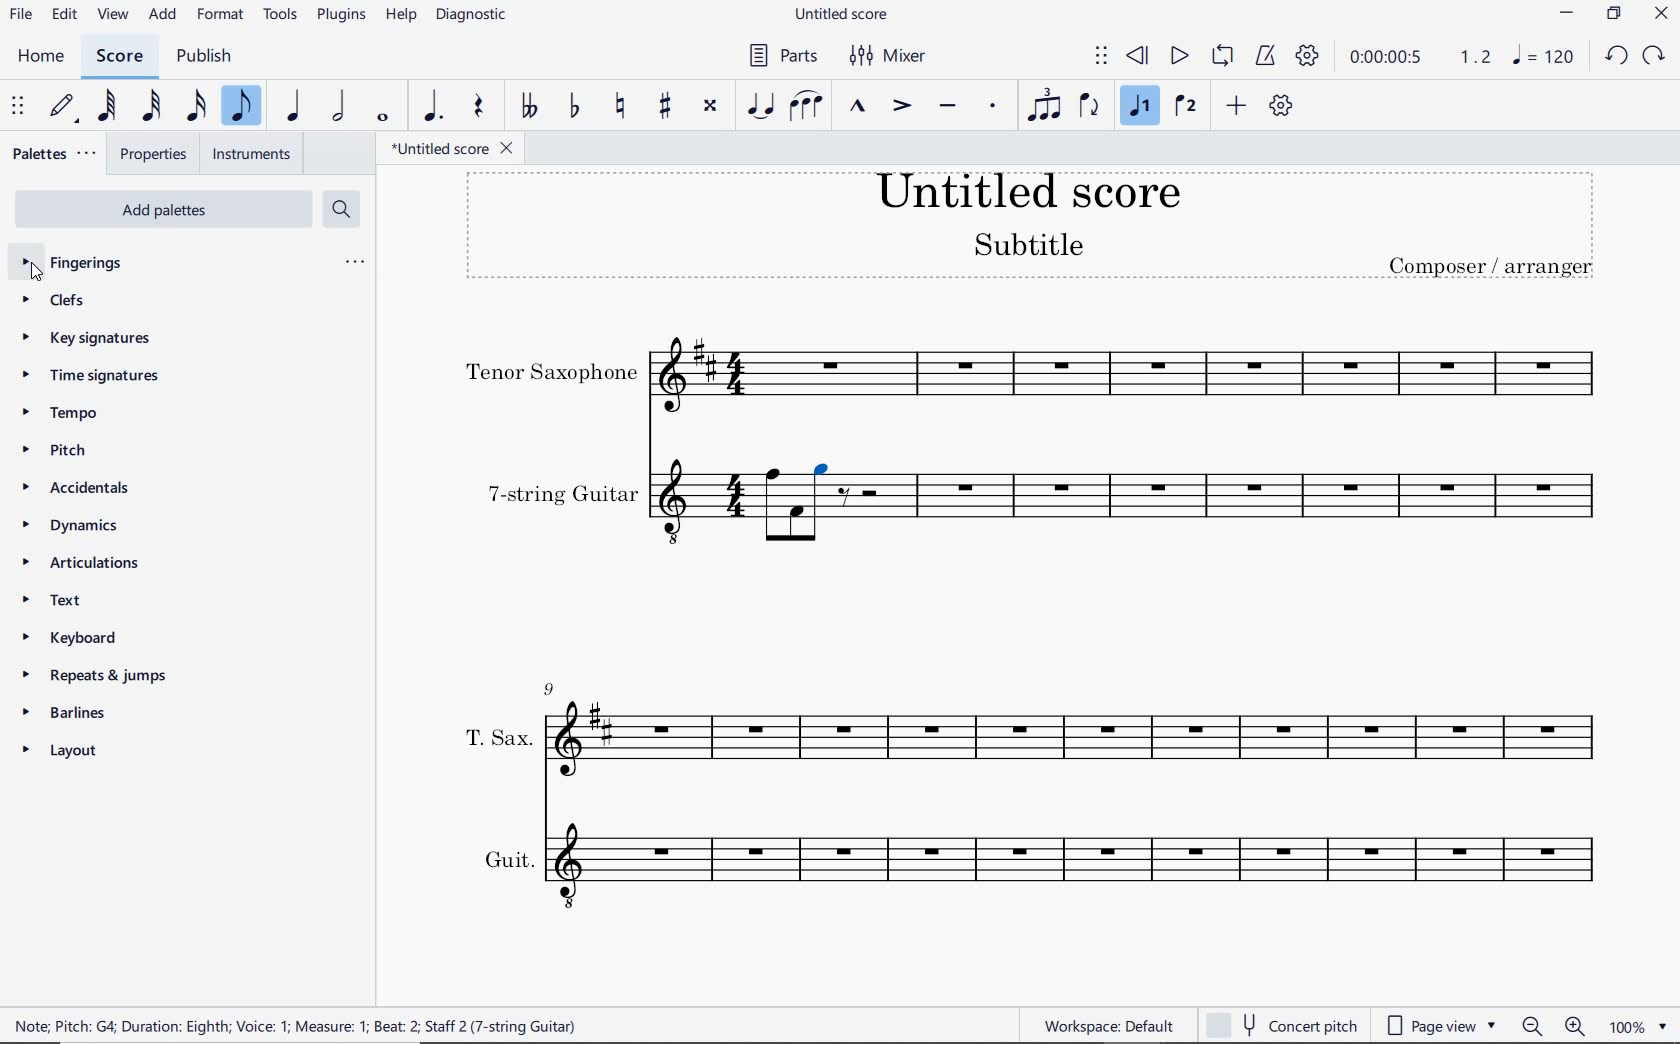 The image size is (1680, 1044). What do you see at coordinates (84, 261) in the screenshot?
I see `FINGERINGS` at bounding box center [84, 261].